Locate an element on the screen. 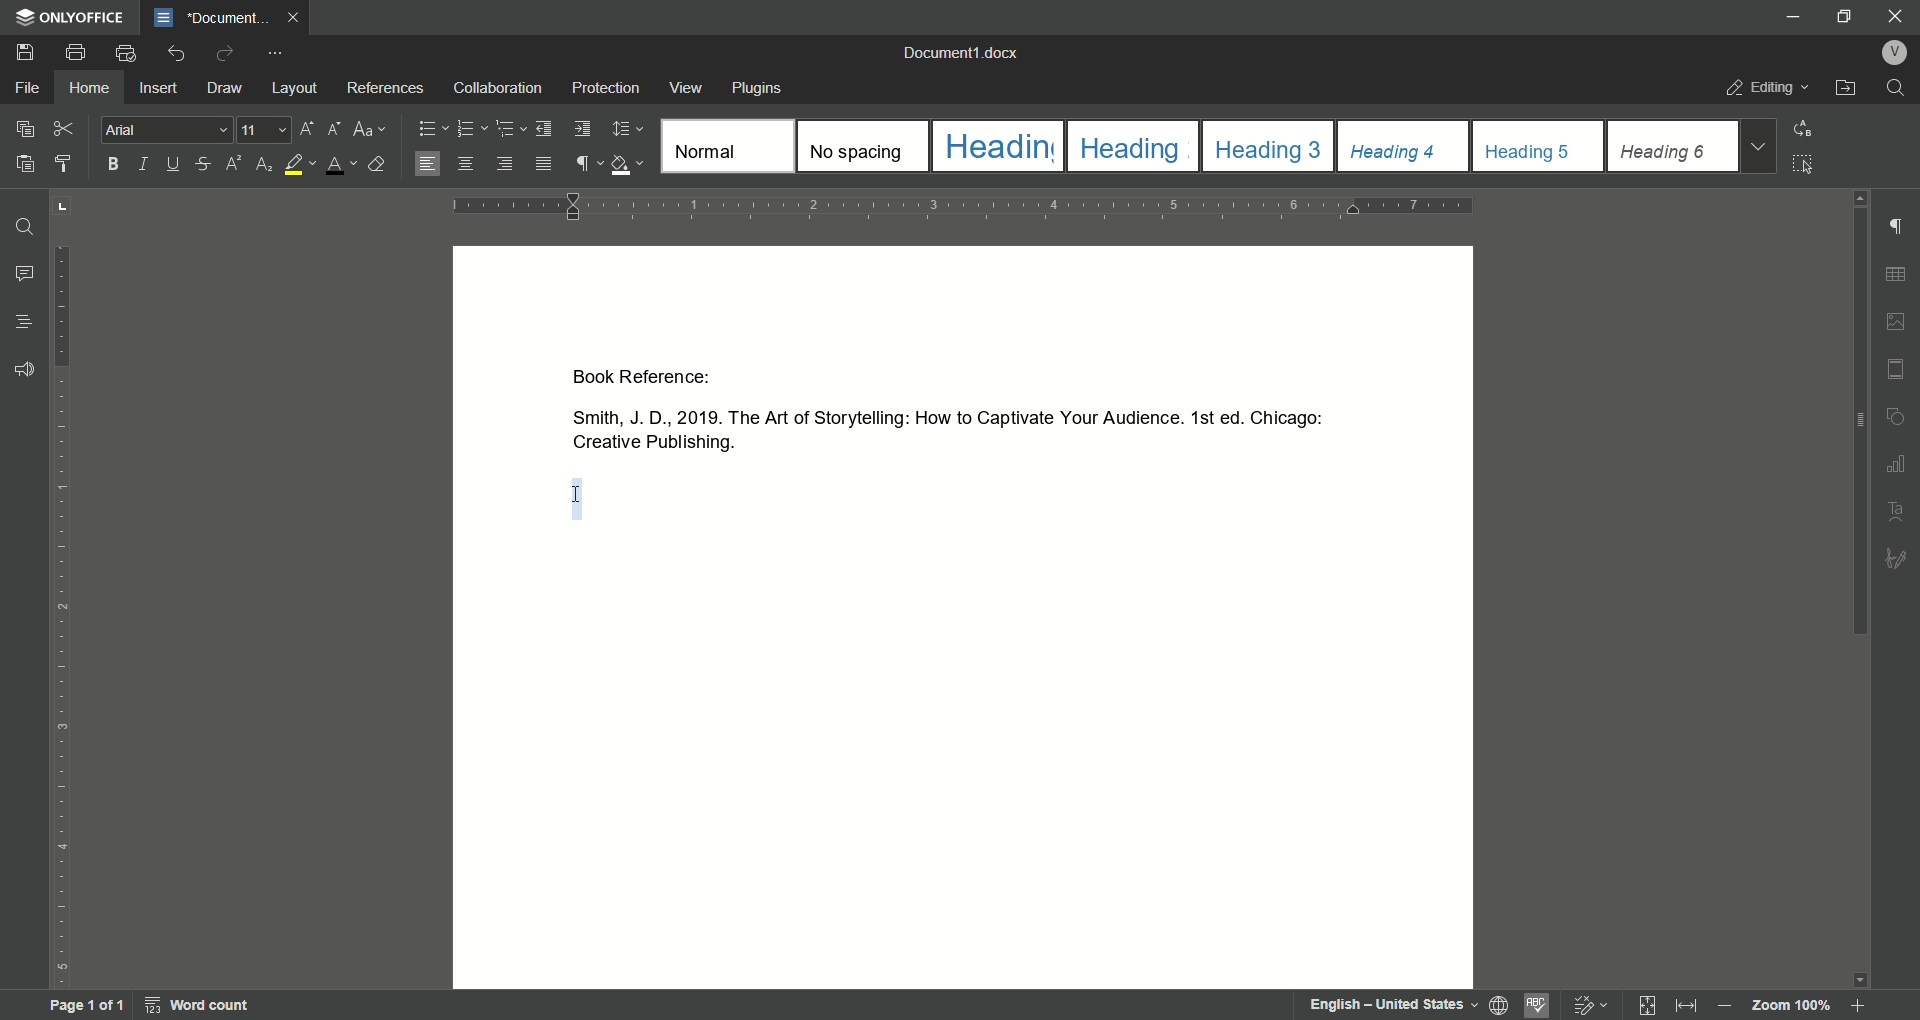   is located at coordinates (1897, 559).